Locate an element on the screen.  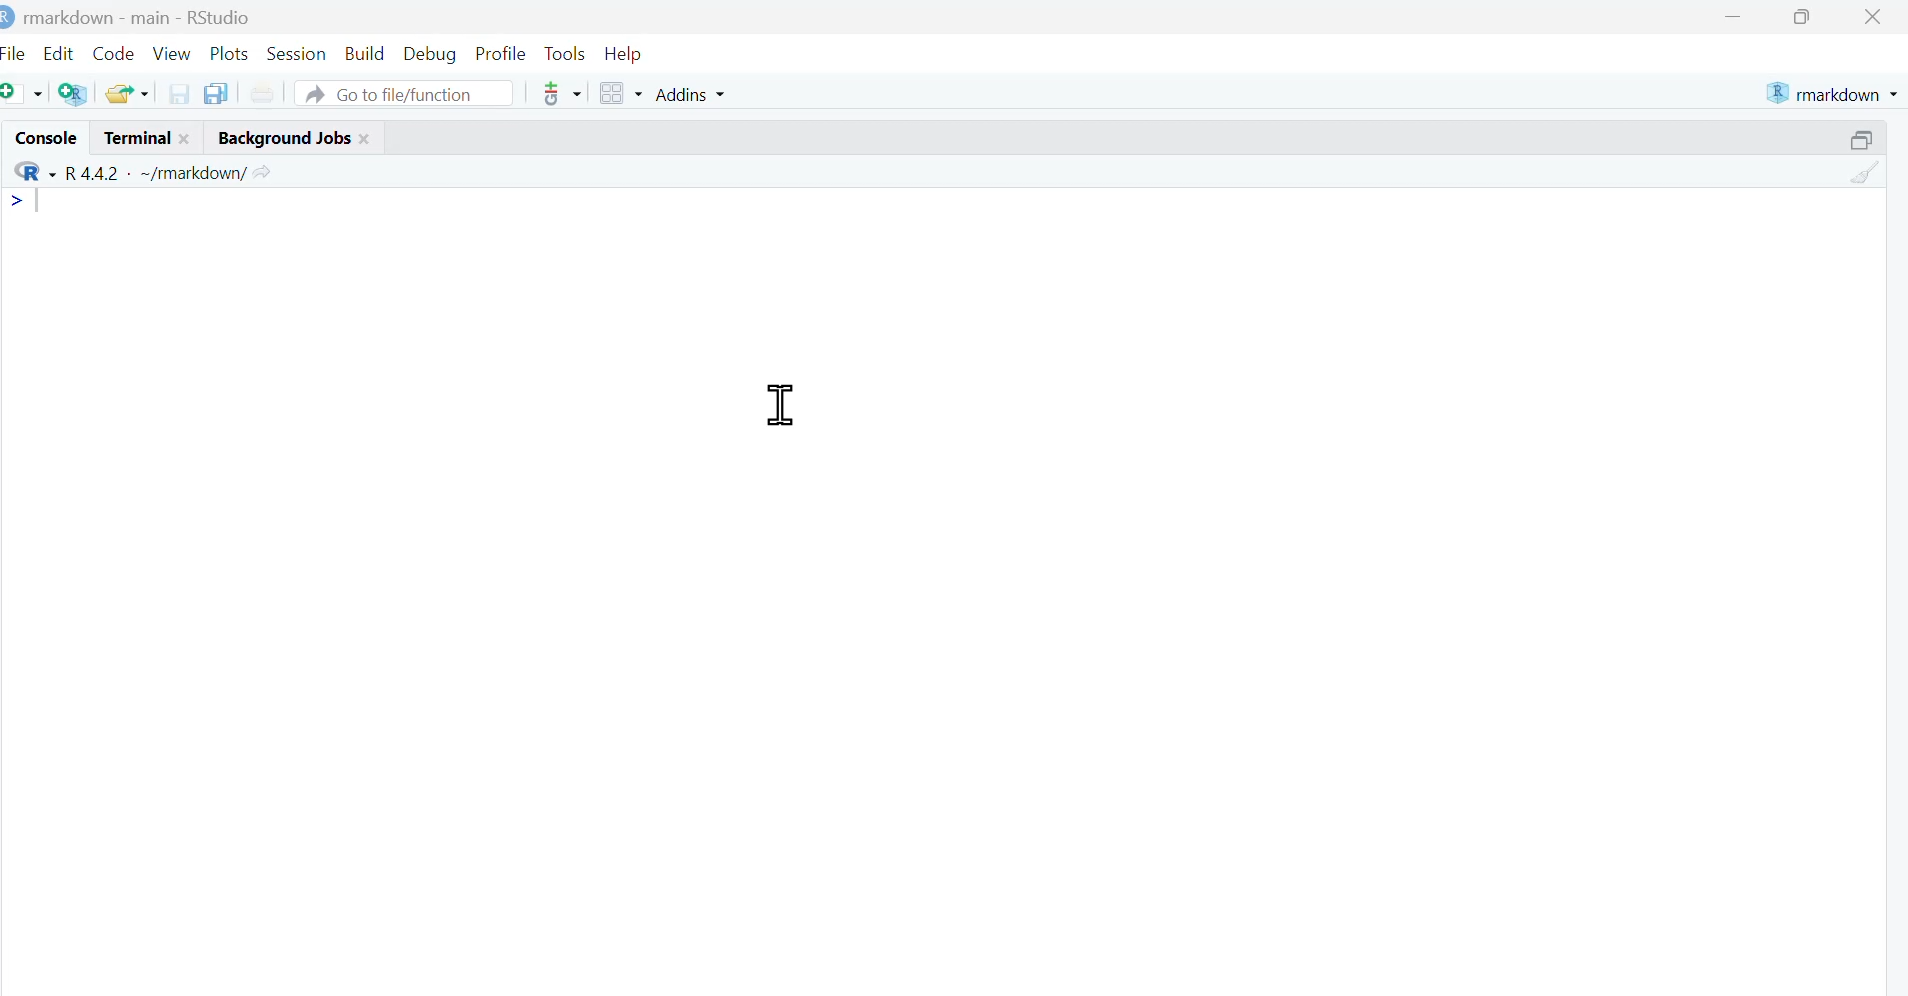
view current working directory is located at coordinates (263, 171).